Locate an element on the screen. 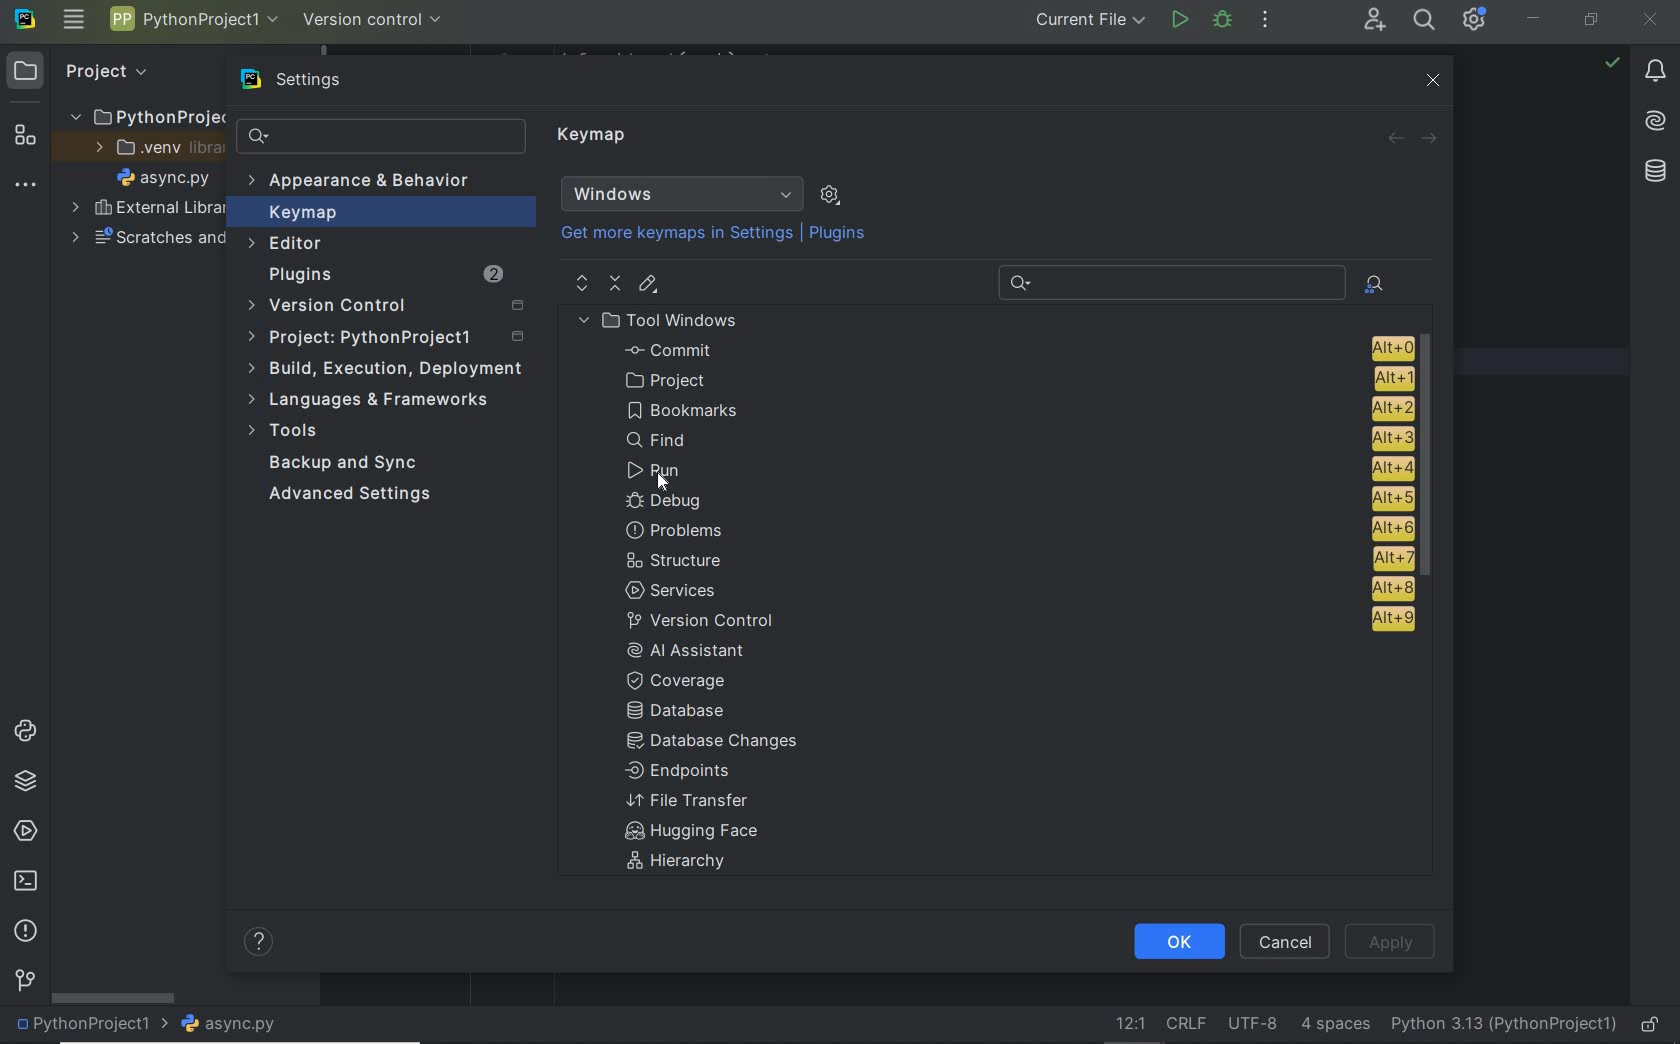 The height and width of the screenshot is (1044, 1680). system name is located at coordinates (25, 20).